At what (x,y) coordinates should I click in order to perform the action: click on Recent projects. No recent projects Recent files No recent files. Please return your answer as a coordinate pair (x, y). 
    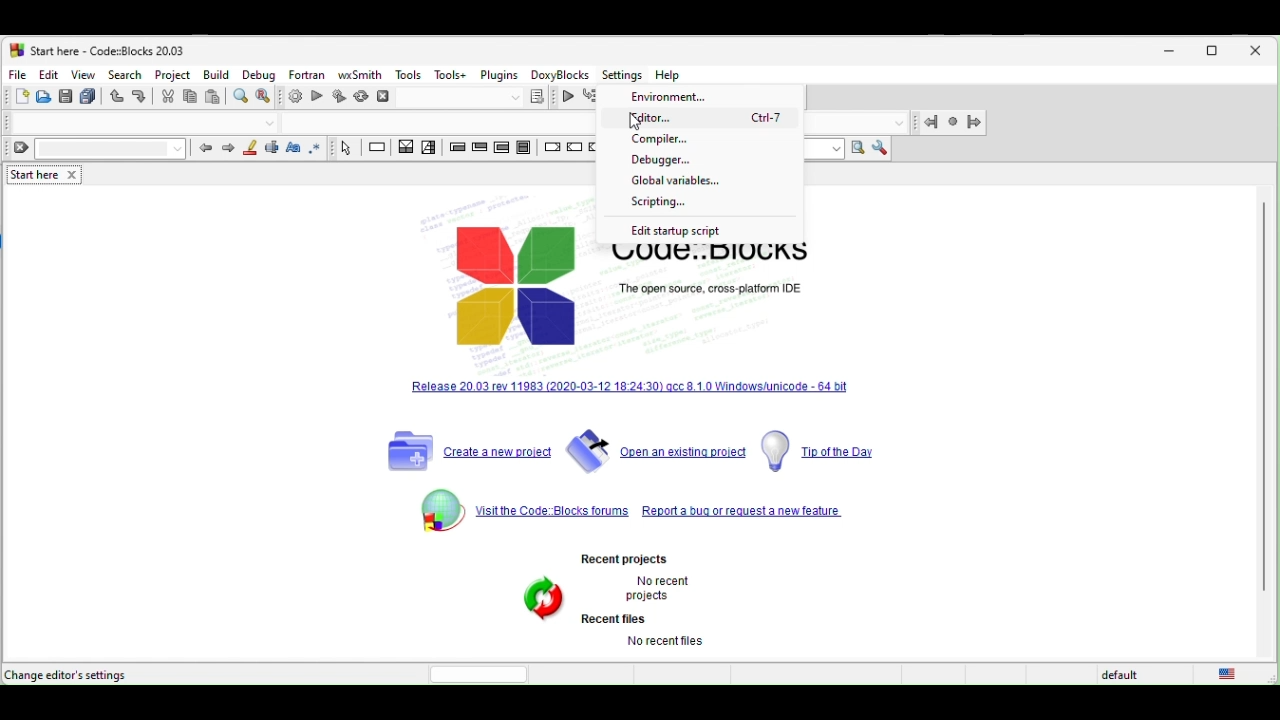
    Looking at the image, I should click on (617, 600).